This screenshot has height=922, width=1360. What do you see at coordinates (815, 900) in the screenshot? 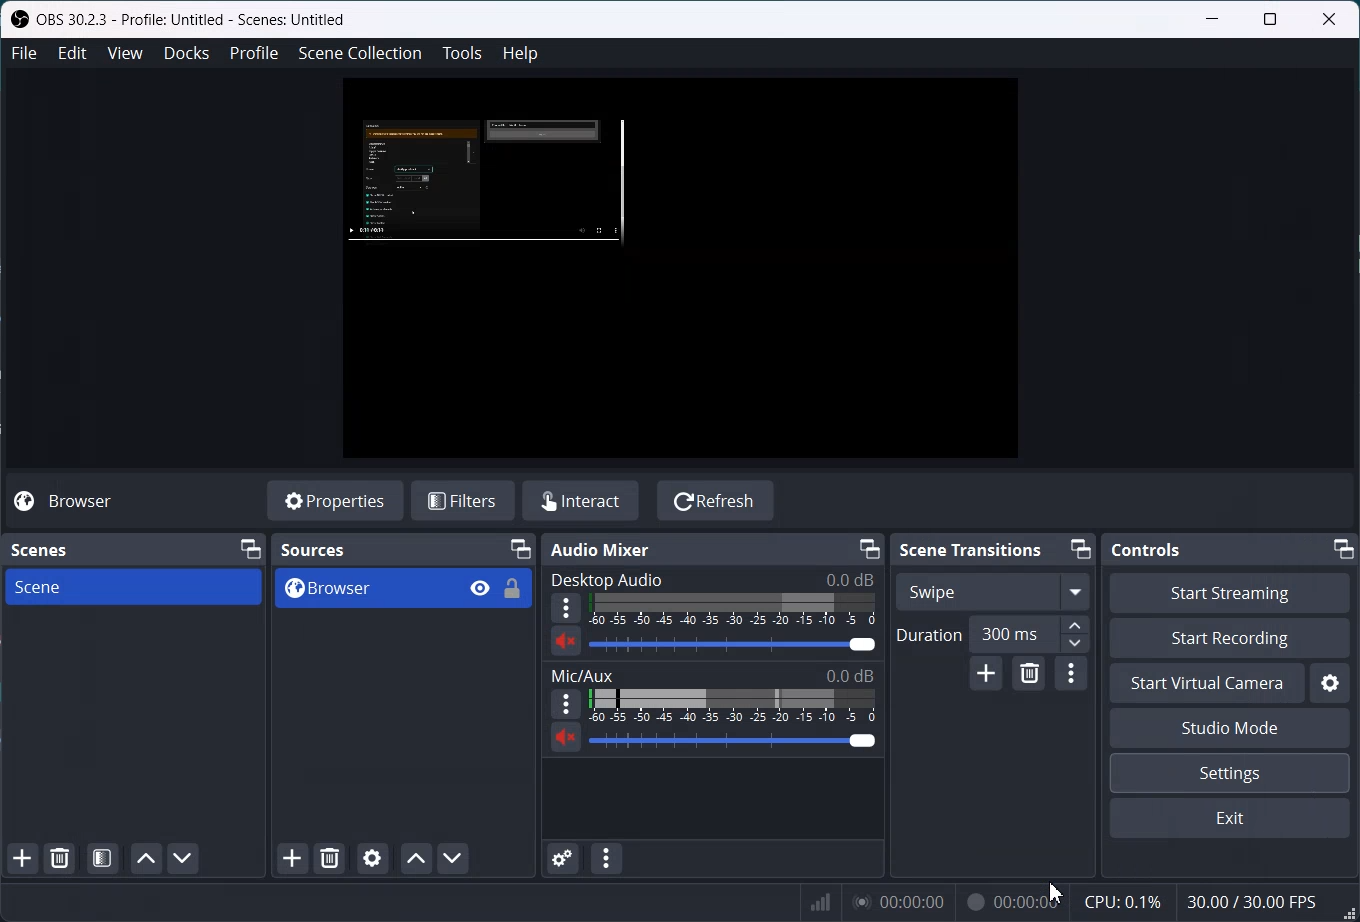
I see `Signals` at bounding box center [815, 900].